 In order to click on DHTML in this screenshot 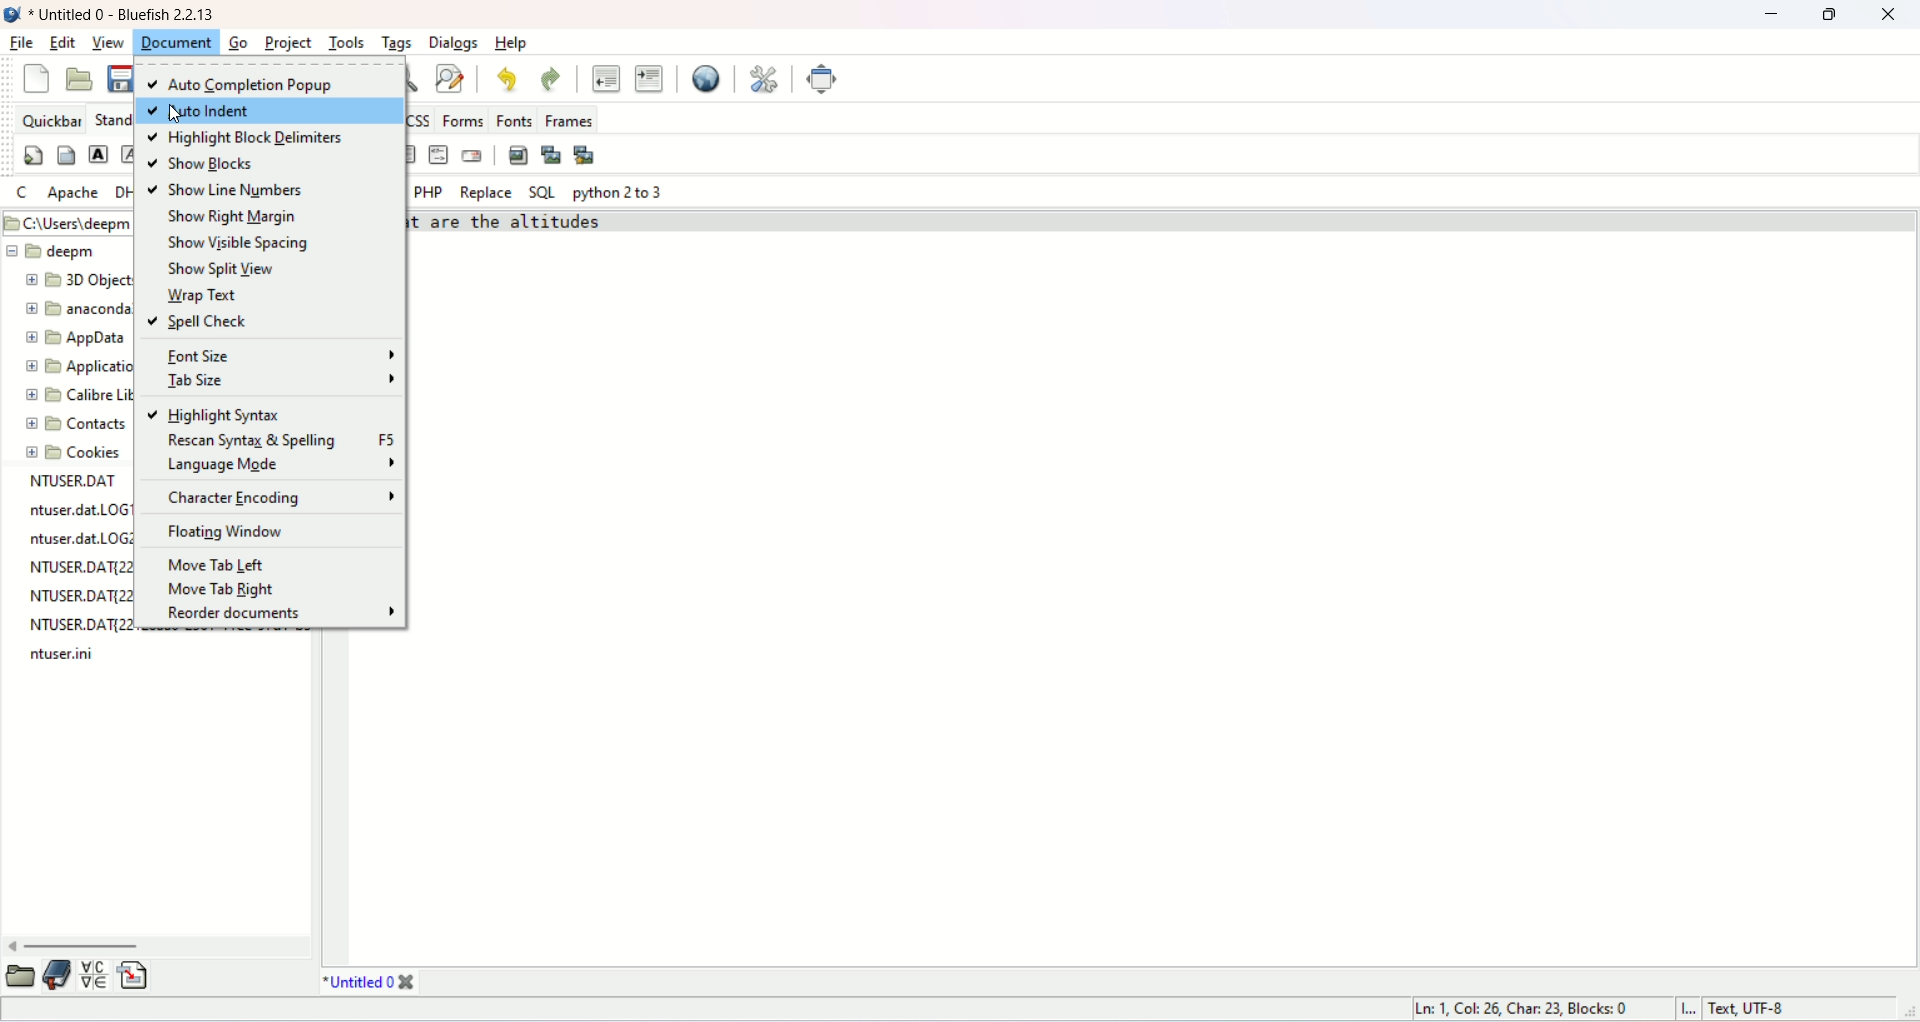, I will do `click(123, 193)`.